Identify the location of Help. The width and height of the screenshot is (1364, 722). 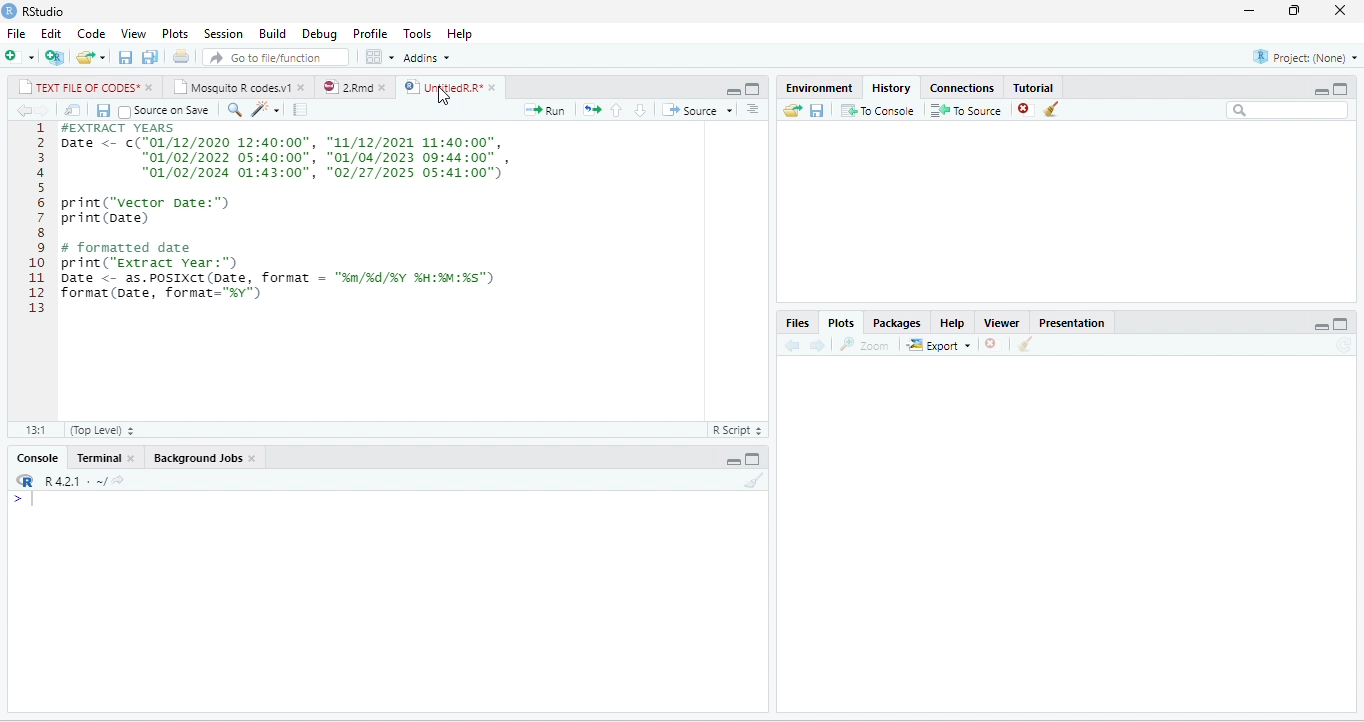
(953, 323).